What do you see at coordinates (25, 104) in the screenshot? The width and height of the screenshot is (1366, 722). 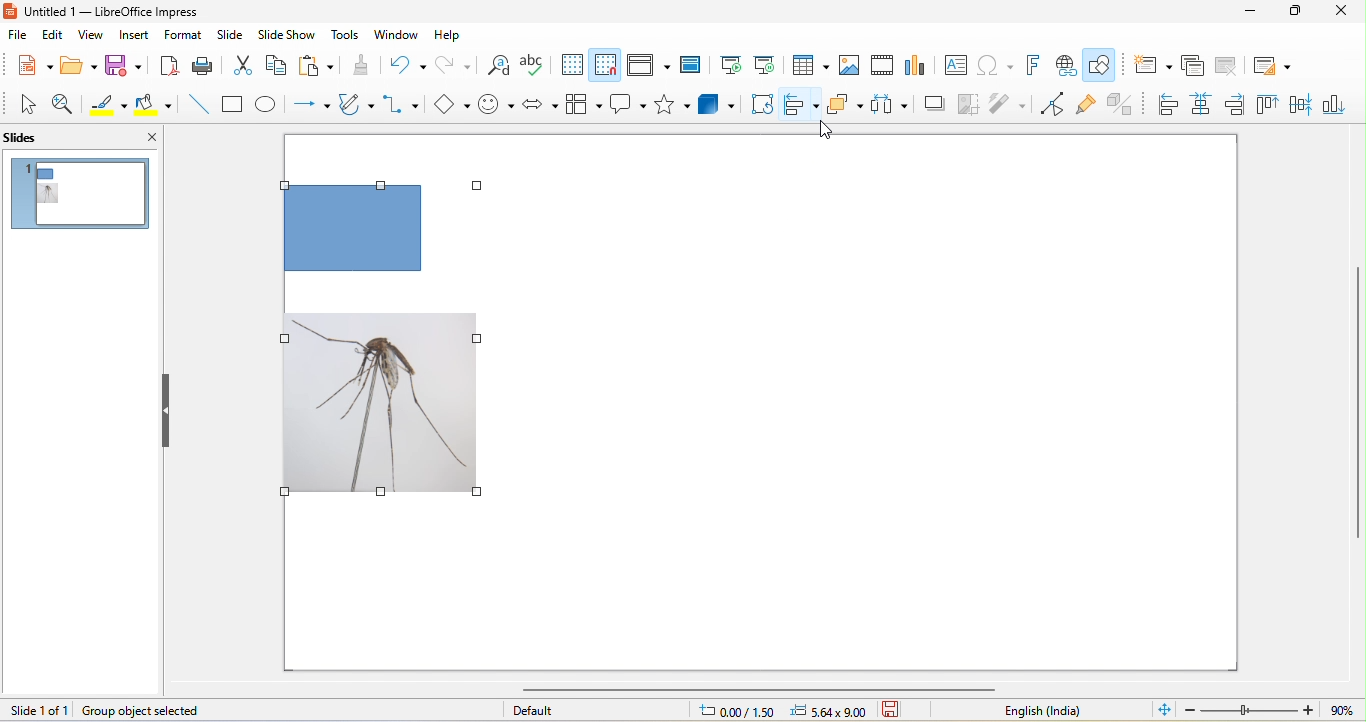 I see `select` at bounding box center [25, 104].